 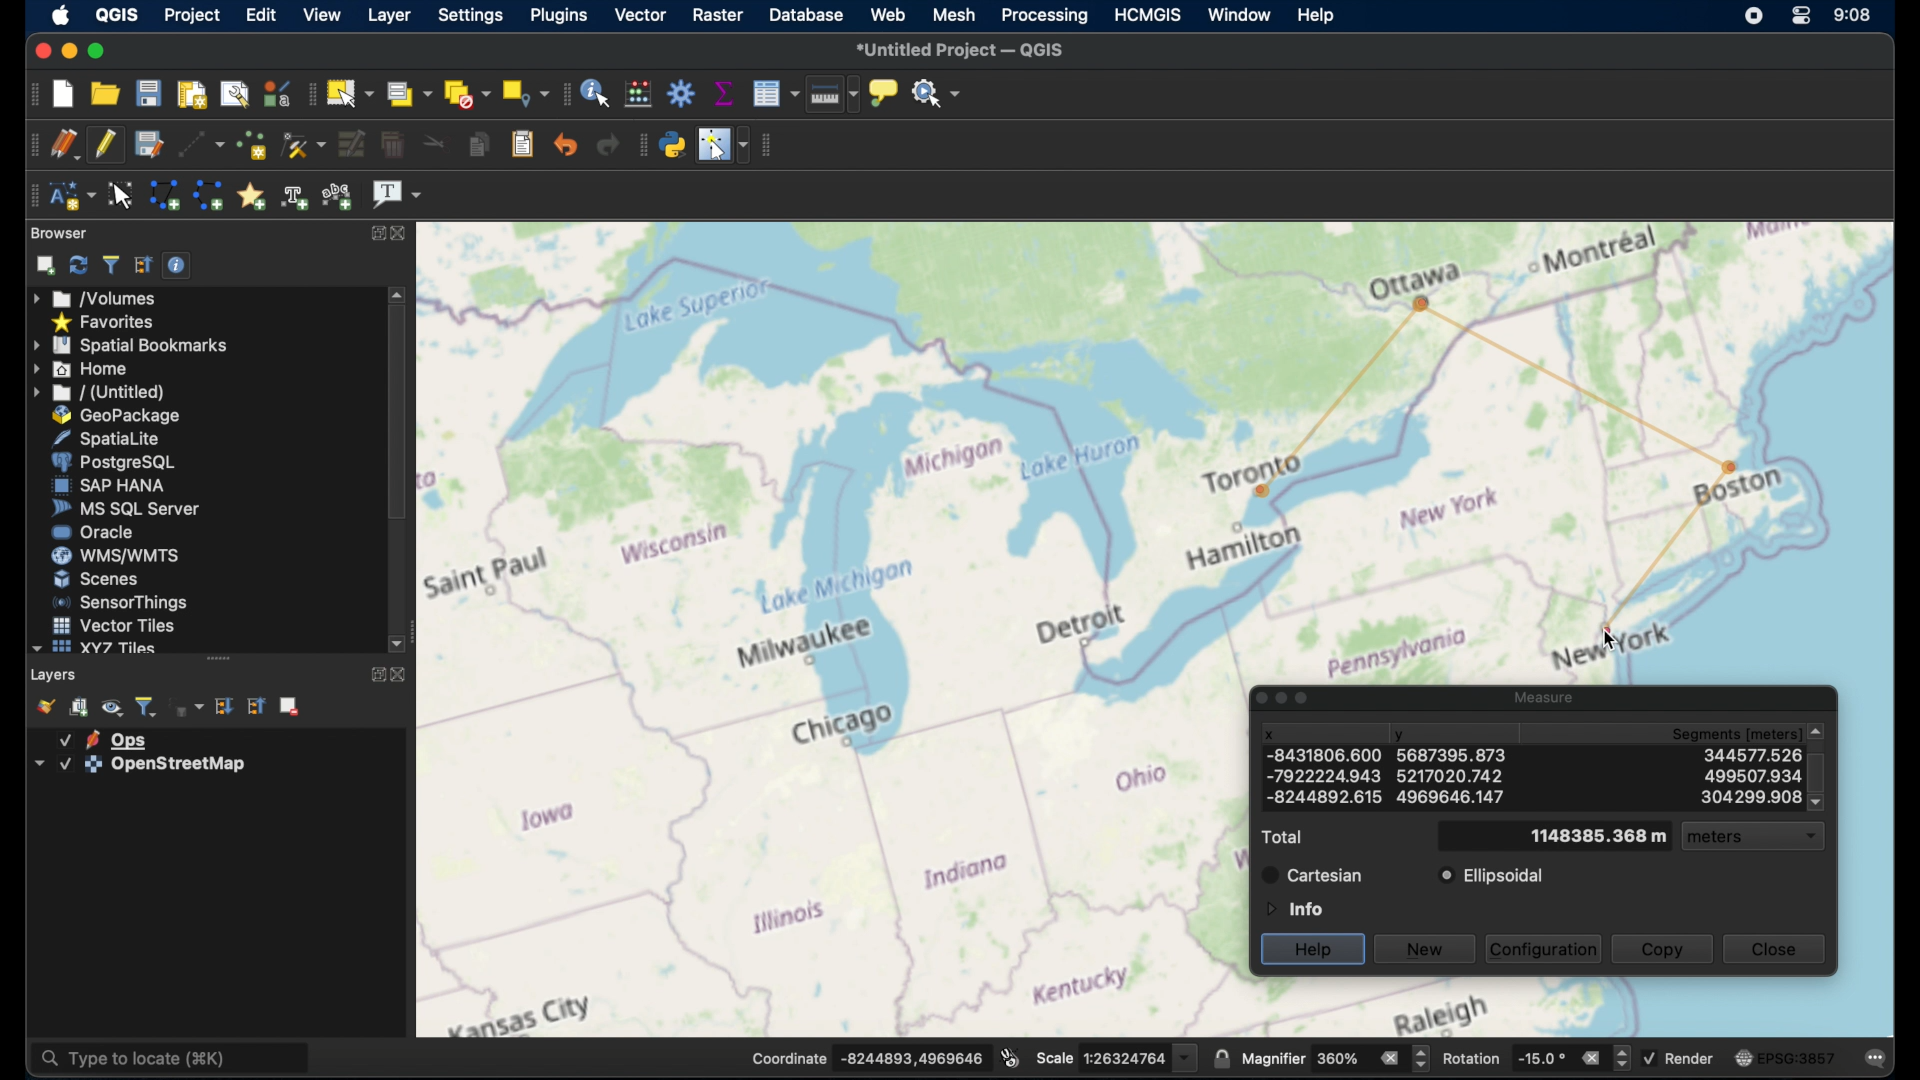 I want to click on layer, so click(x=104, y=738).